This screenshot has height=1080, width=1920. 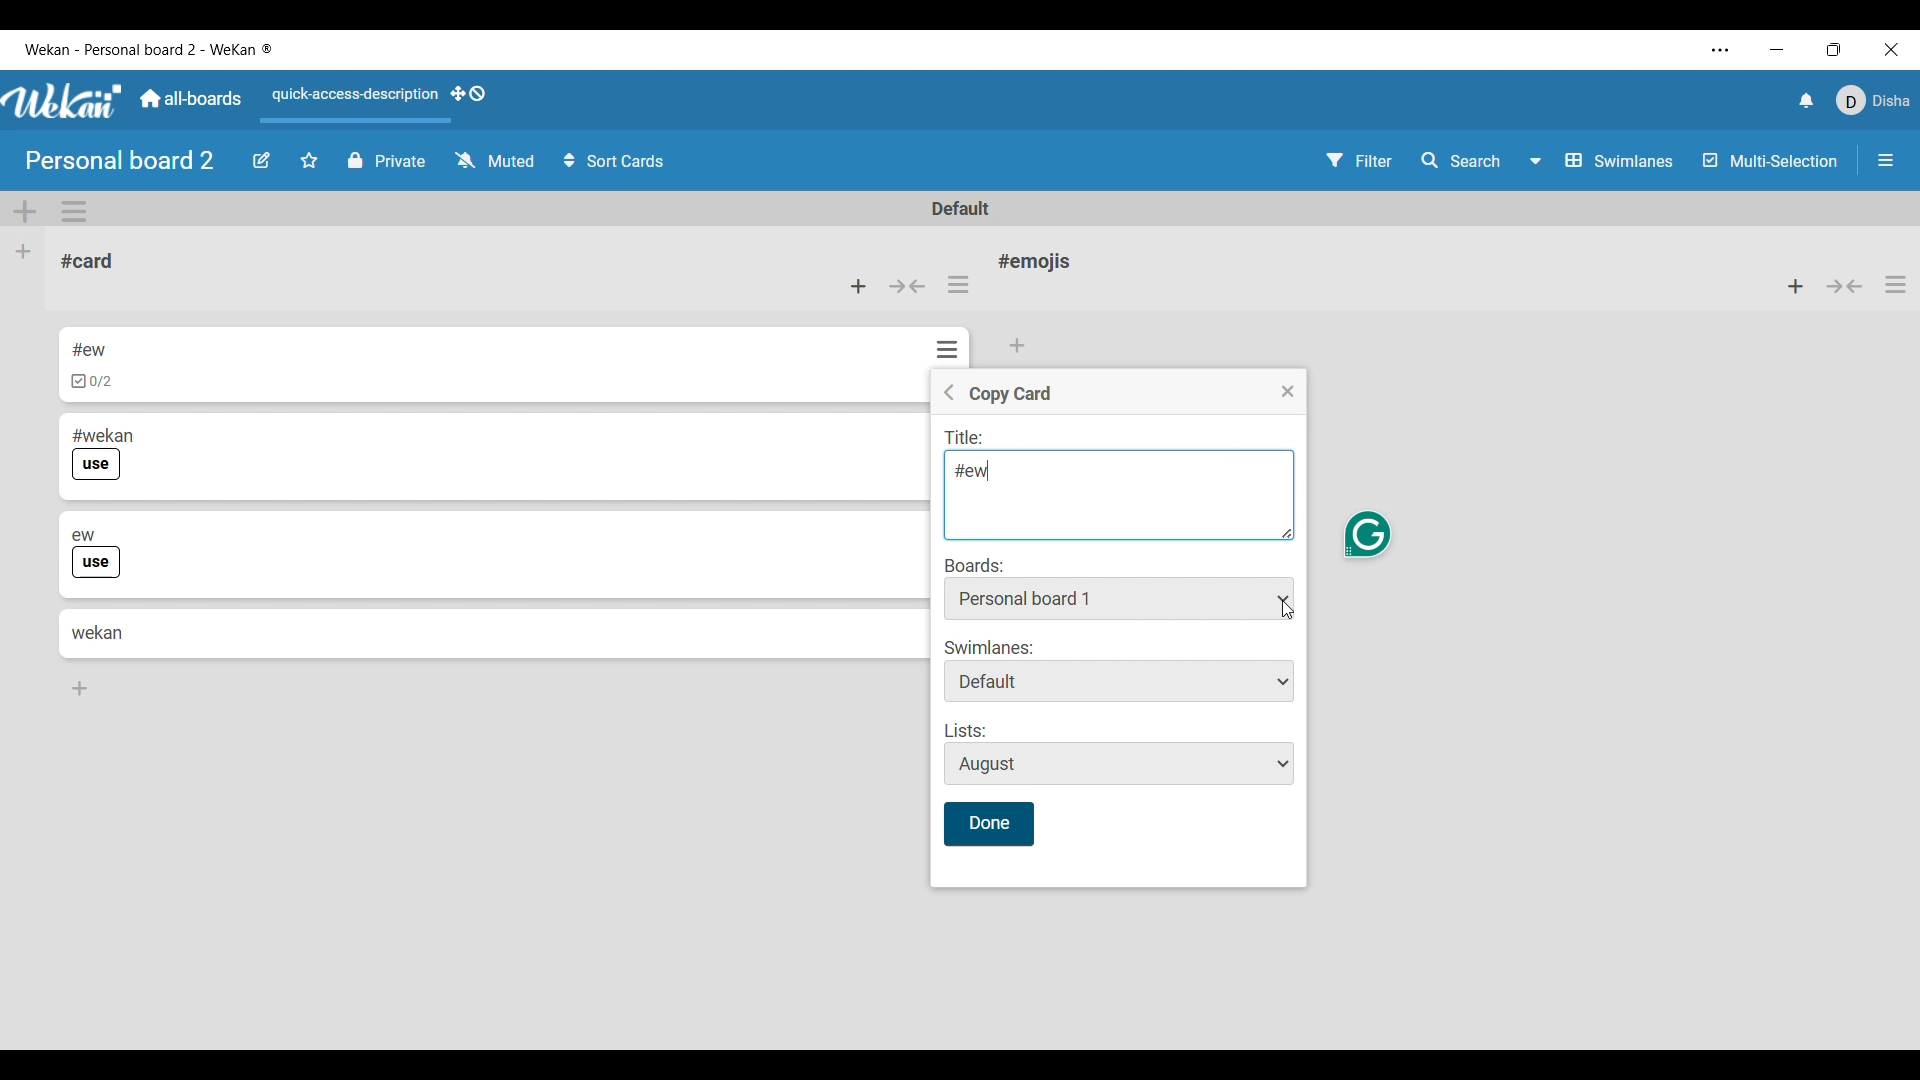 I want to click on Card 1, so click(x=156, y=347).